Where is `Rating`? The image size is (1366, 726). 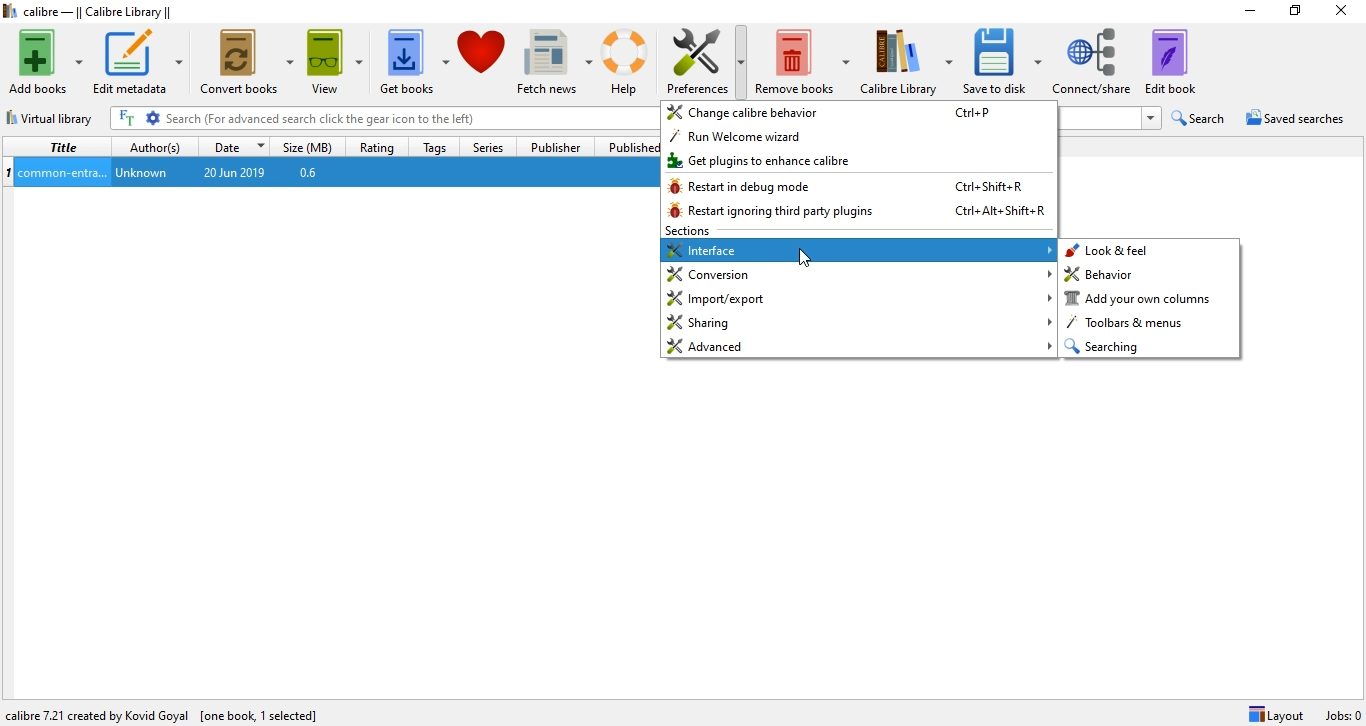 Rating is located at coordinates (379, 144).